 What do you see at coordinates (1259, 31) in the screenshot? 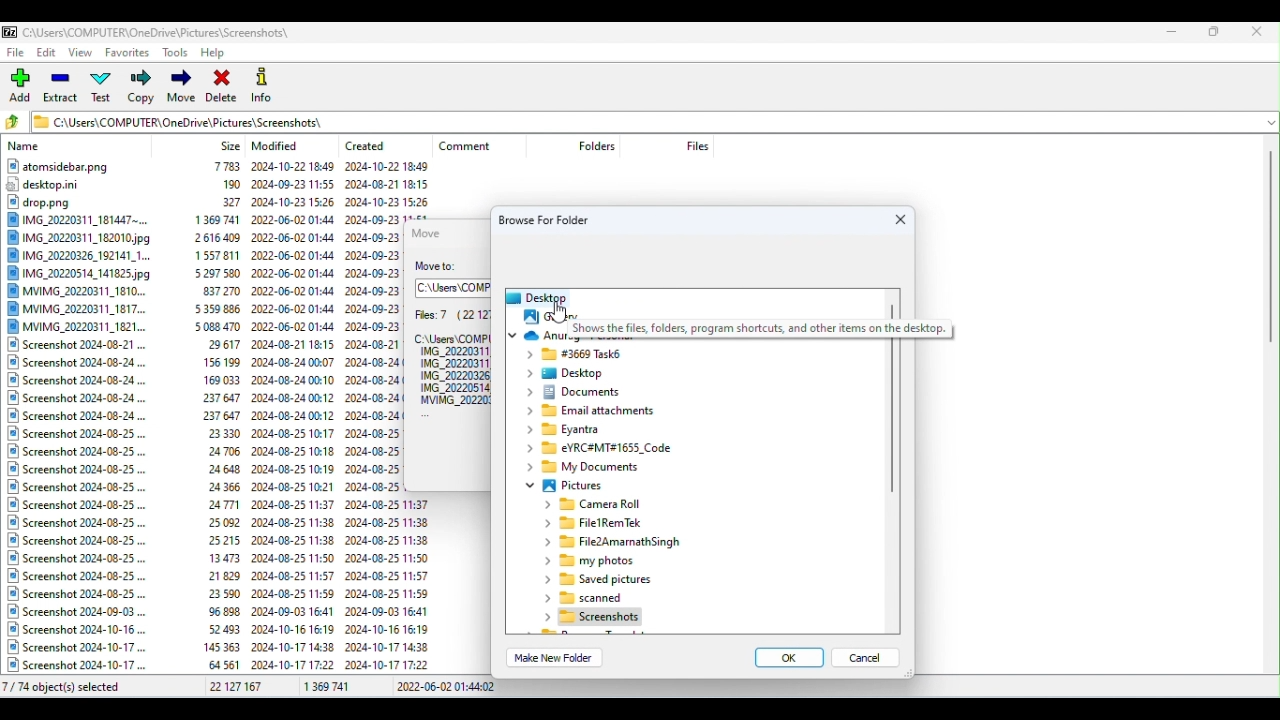
I see `Close` at bounding box center [1259, 31].